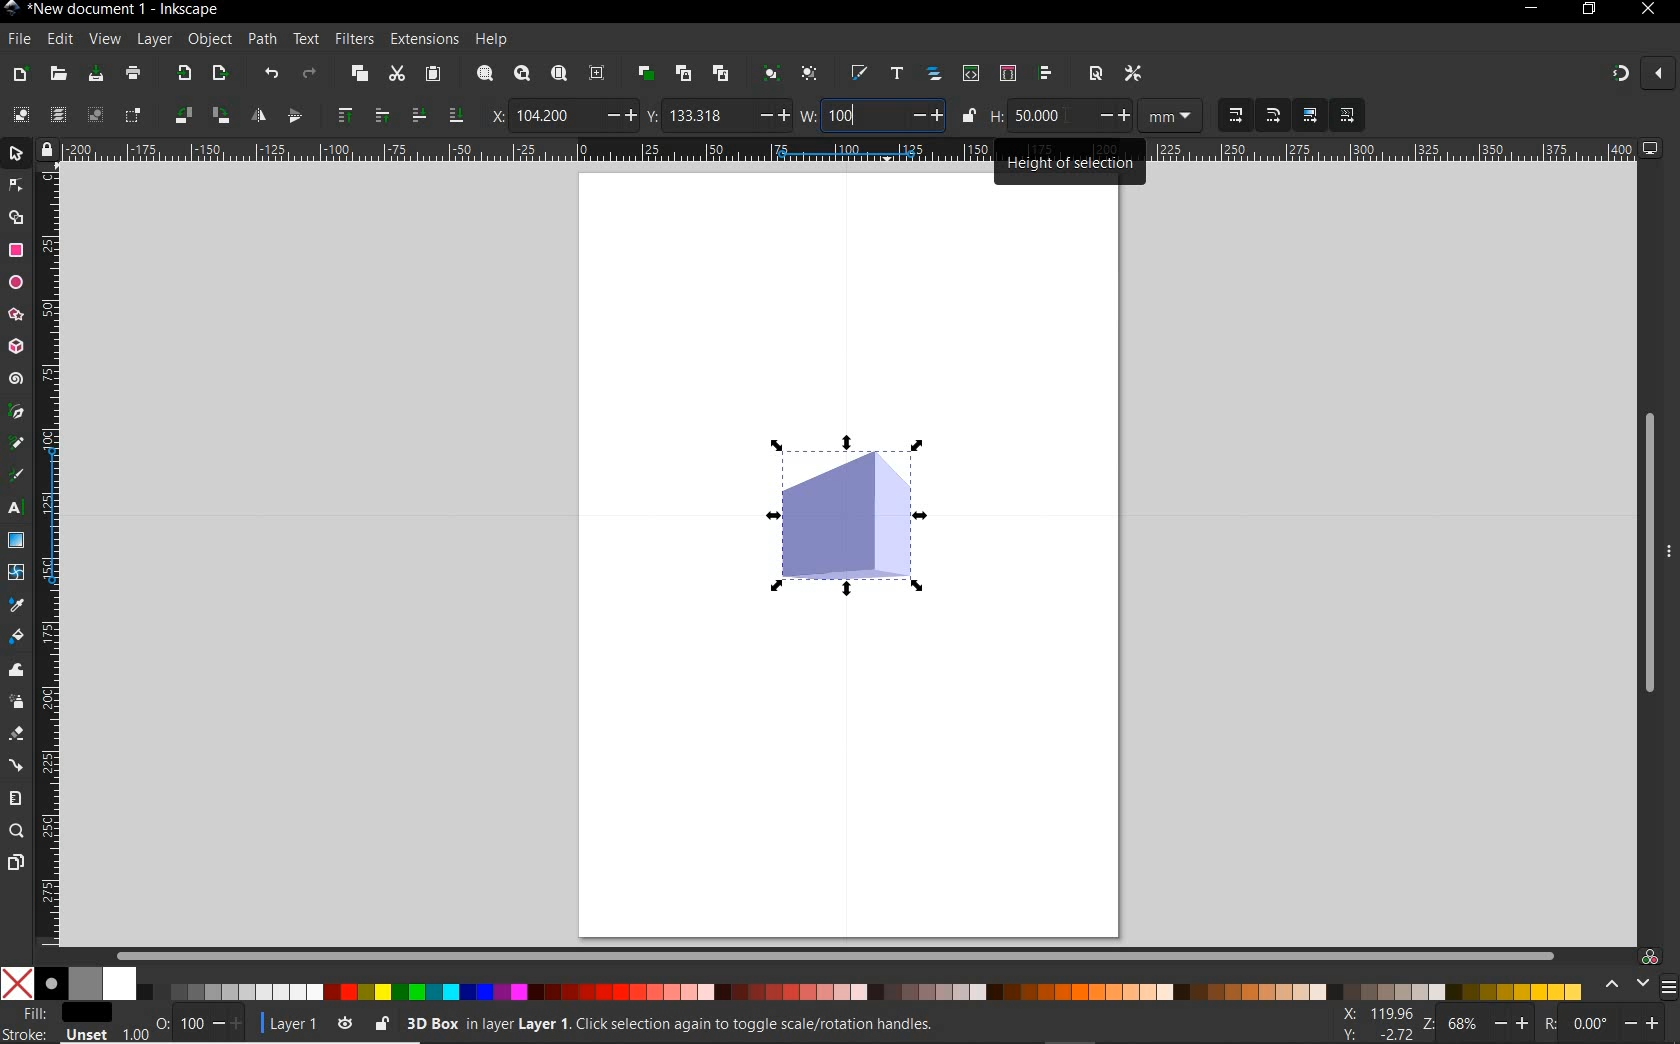  Describe the element at coordinates (18, 766) in the screenshot. I see `connector tool` at that location.